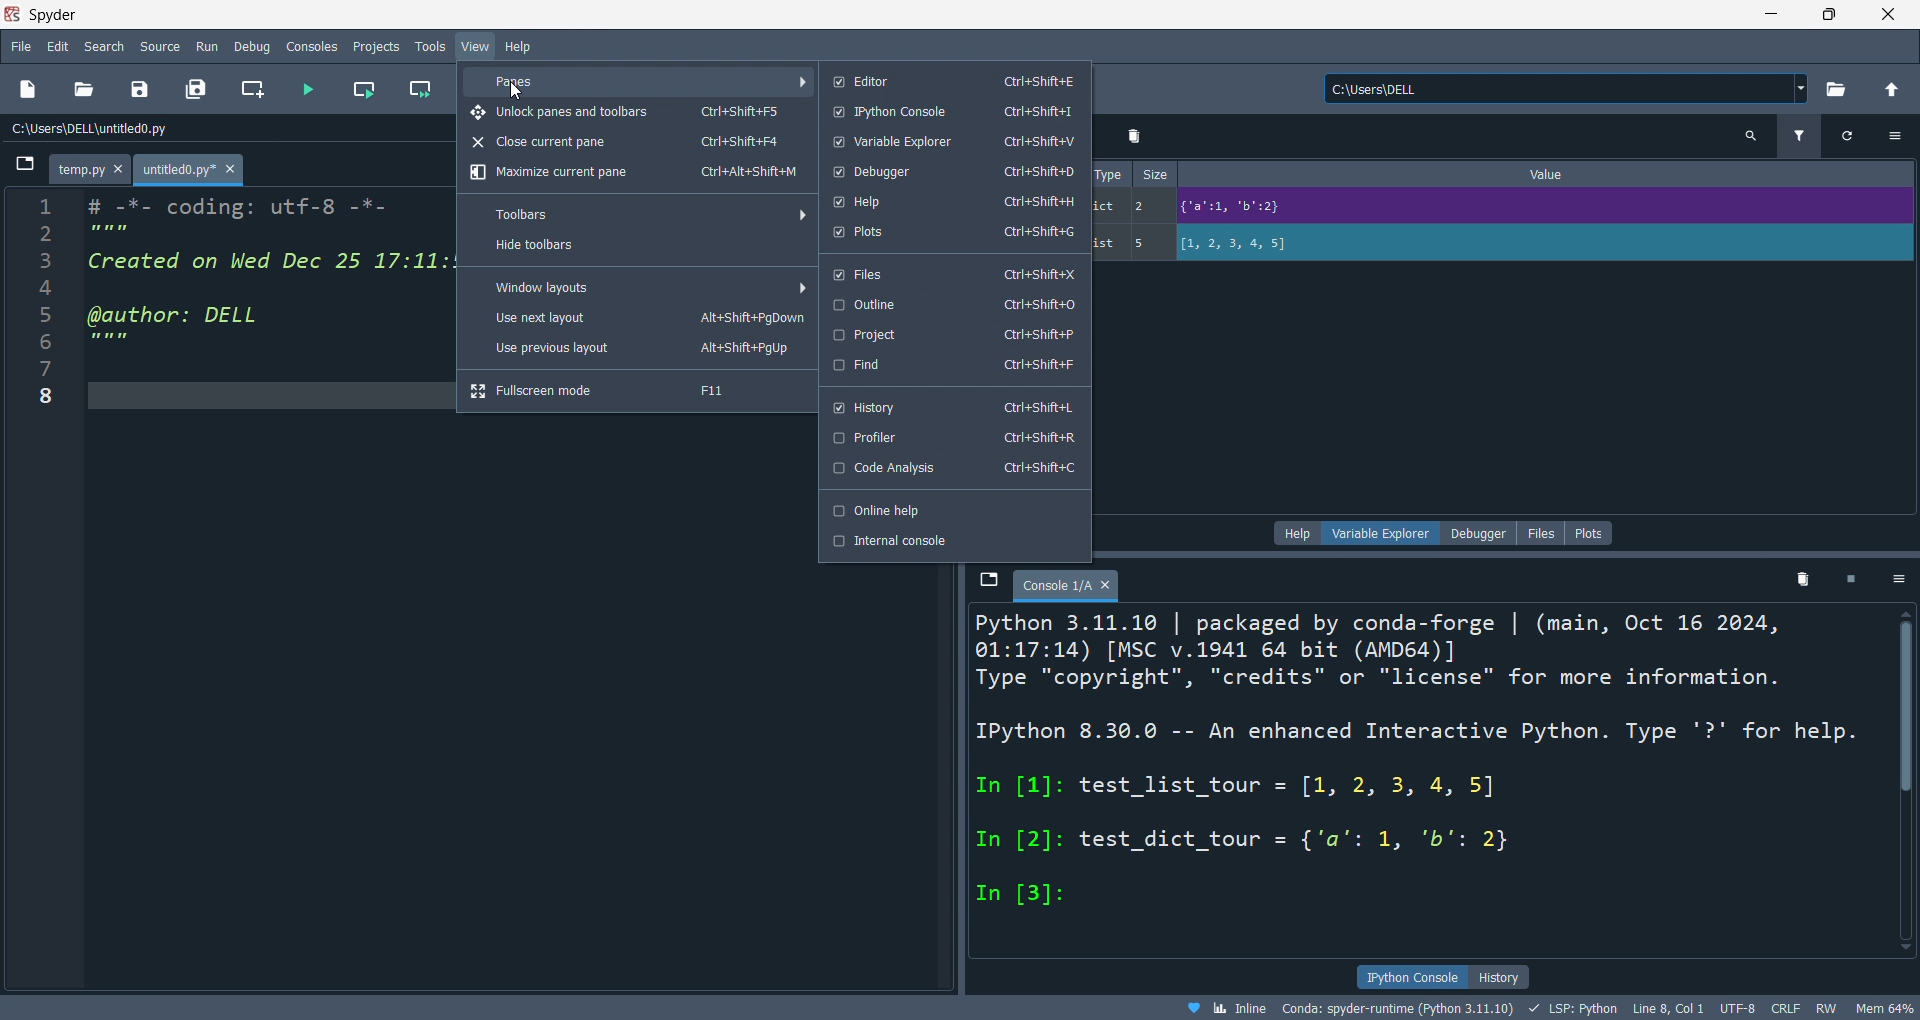 This screenshot has height=1020, width=1920. I want to click on projects, so click(374, 44).